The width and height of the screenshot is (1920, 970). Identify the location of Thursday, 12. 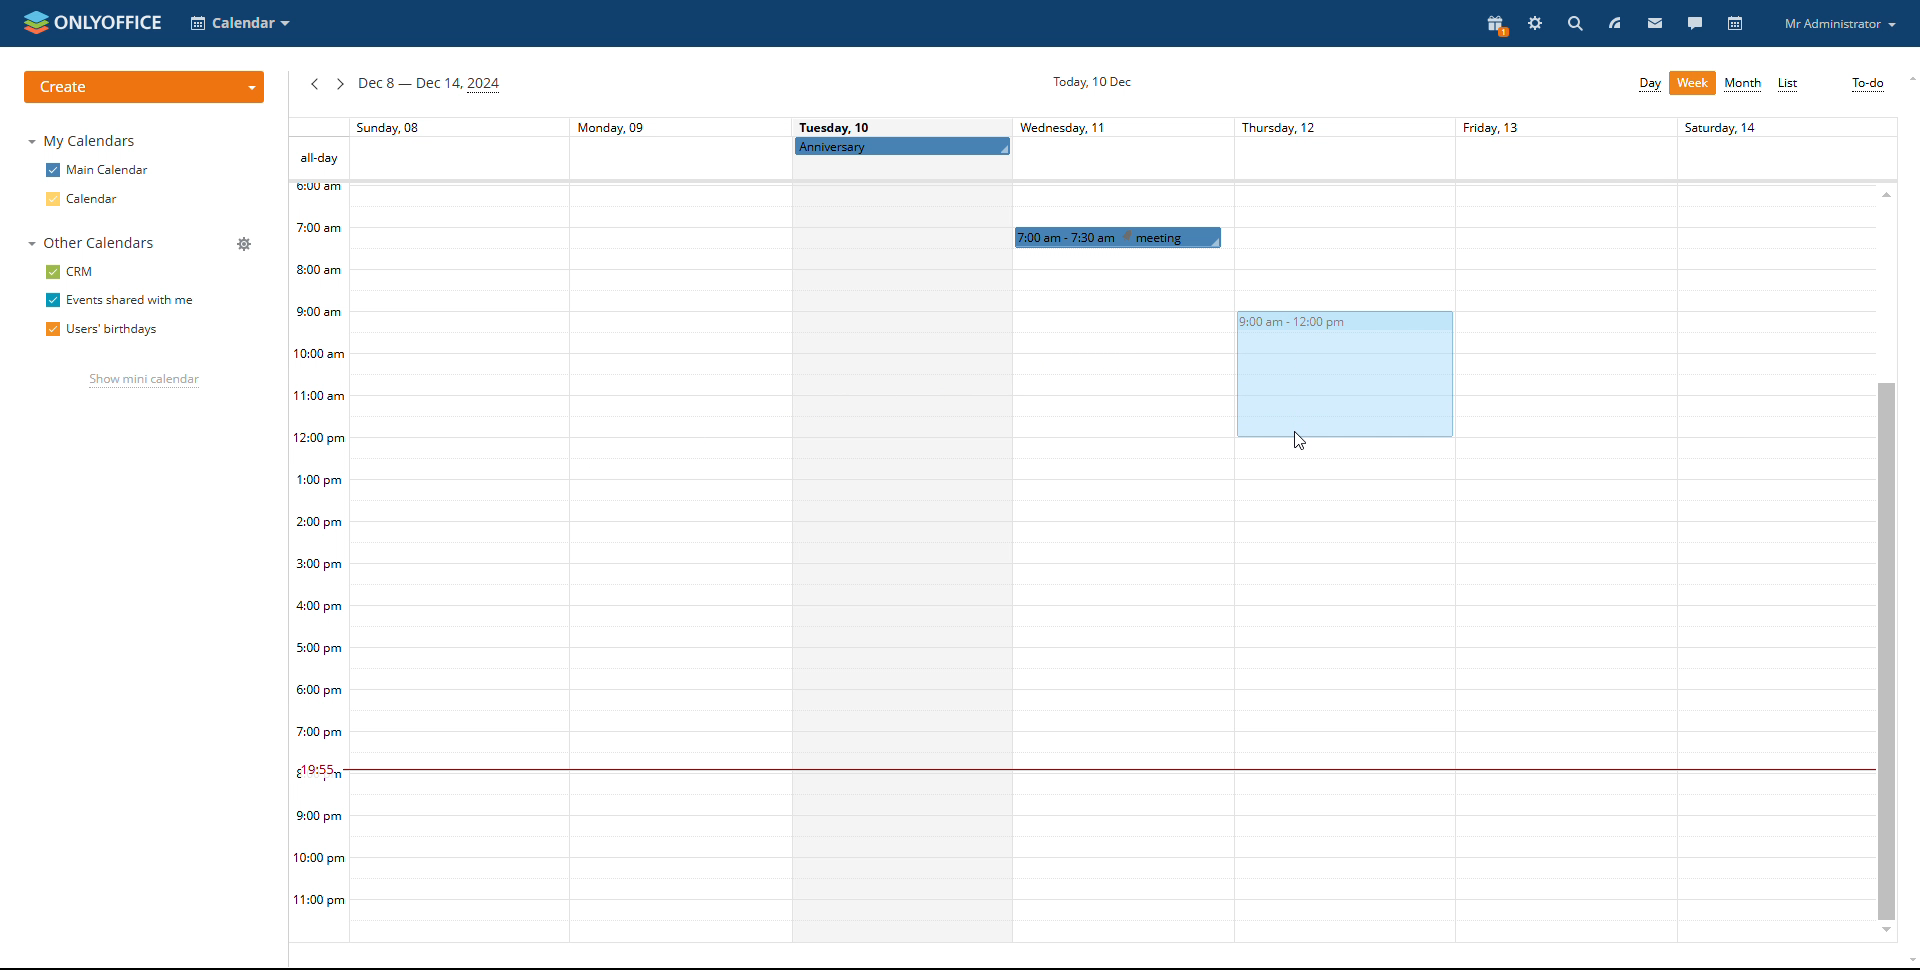
(1331, 126).